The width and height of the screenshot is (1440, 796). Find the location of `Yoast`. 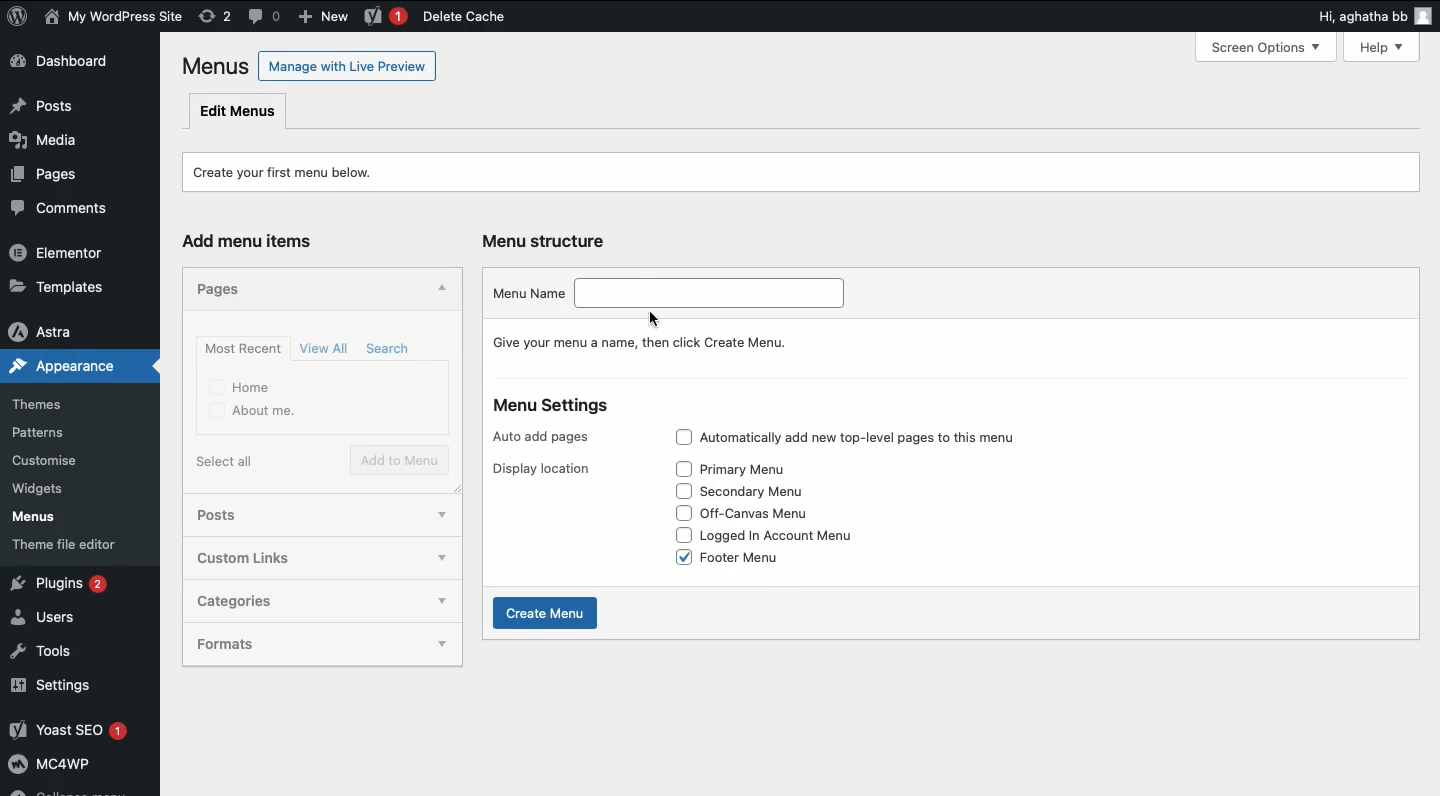

Yoast is located at coordinates (384, 17).